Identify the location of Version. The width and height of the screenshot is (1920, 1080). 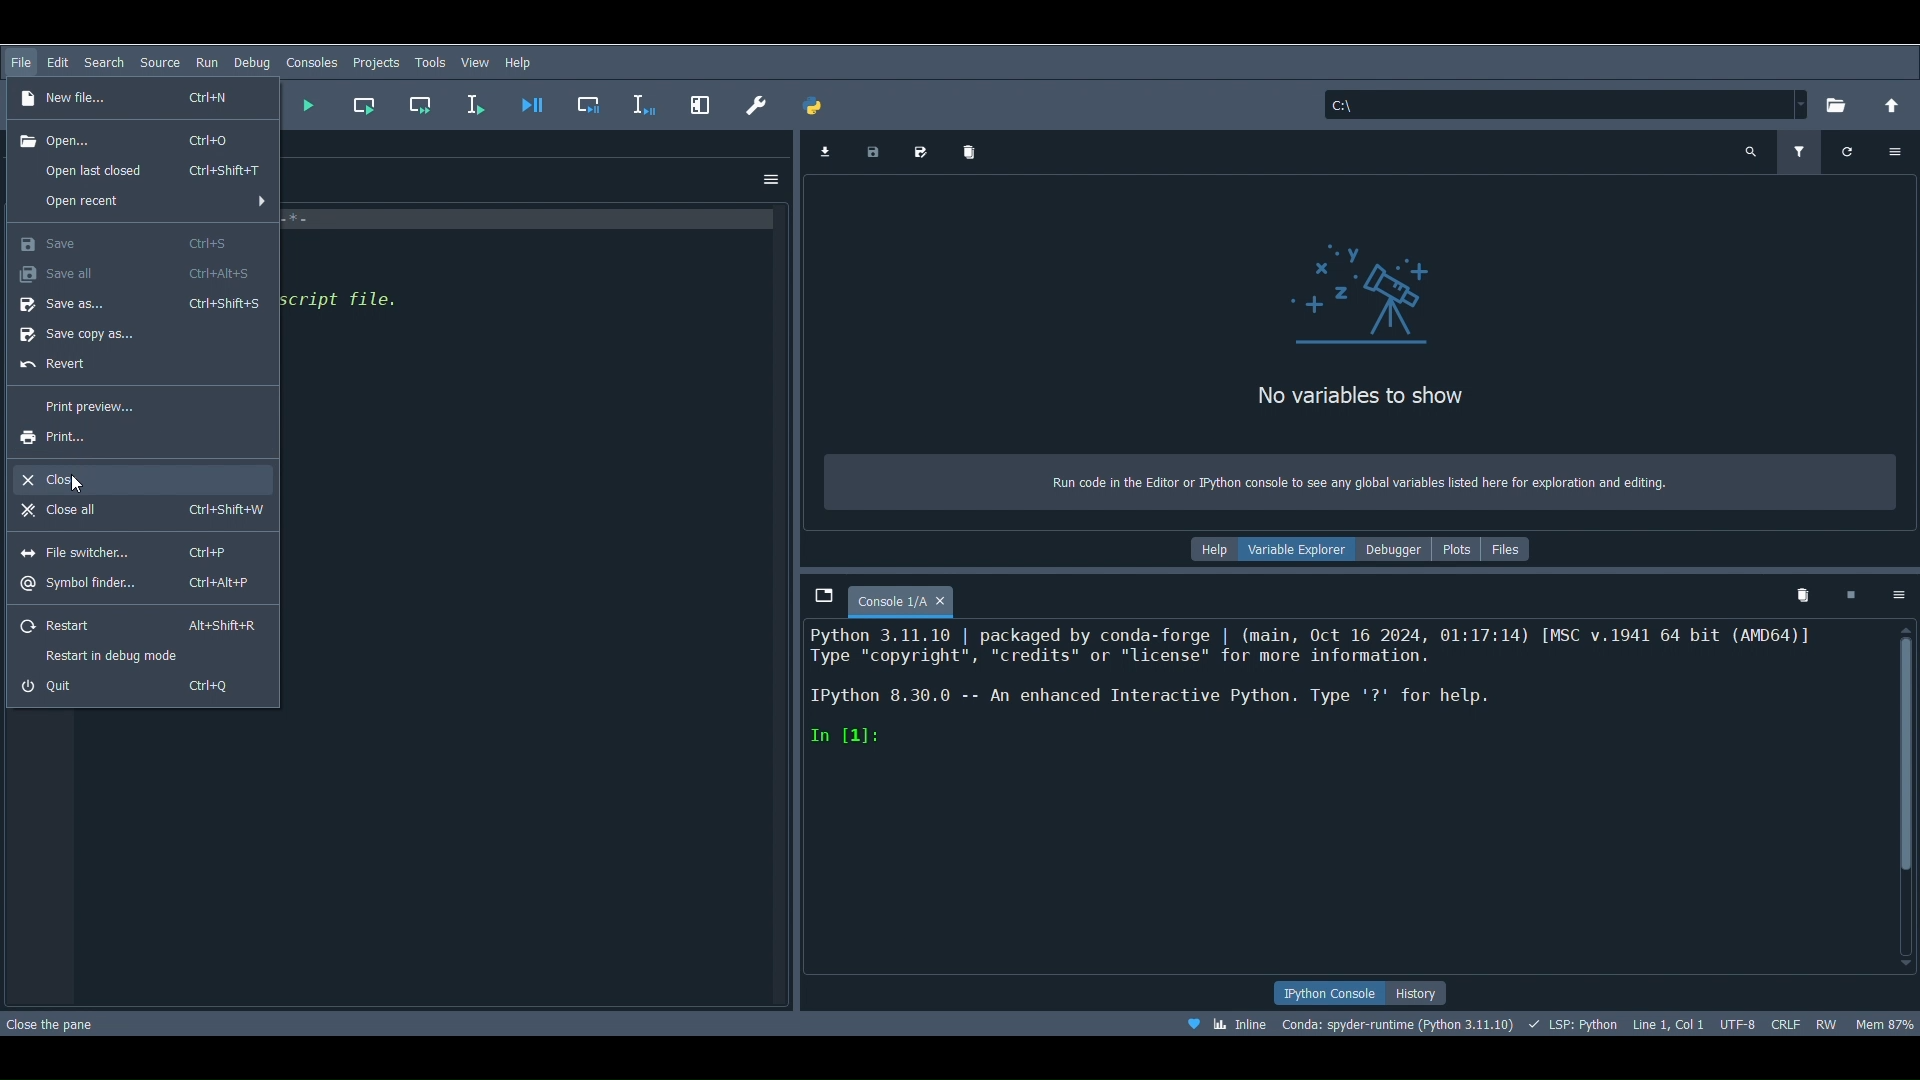
(1399, 1024).